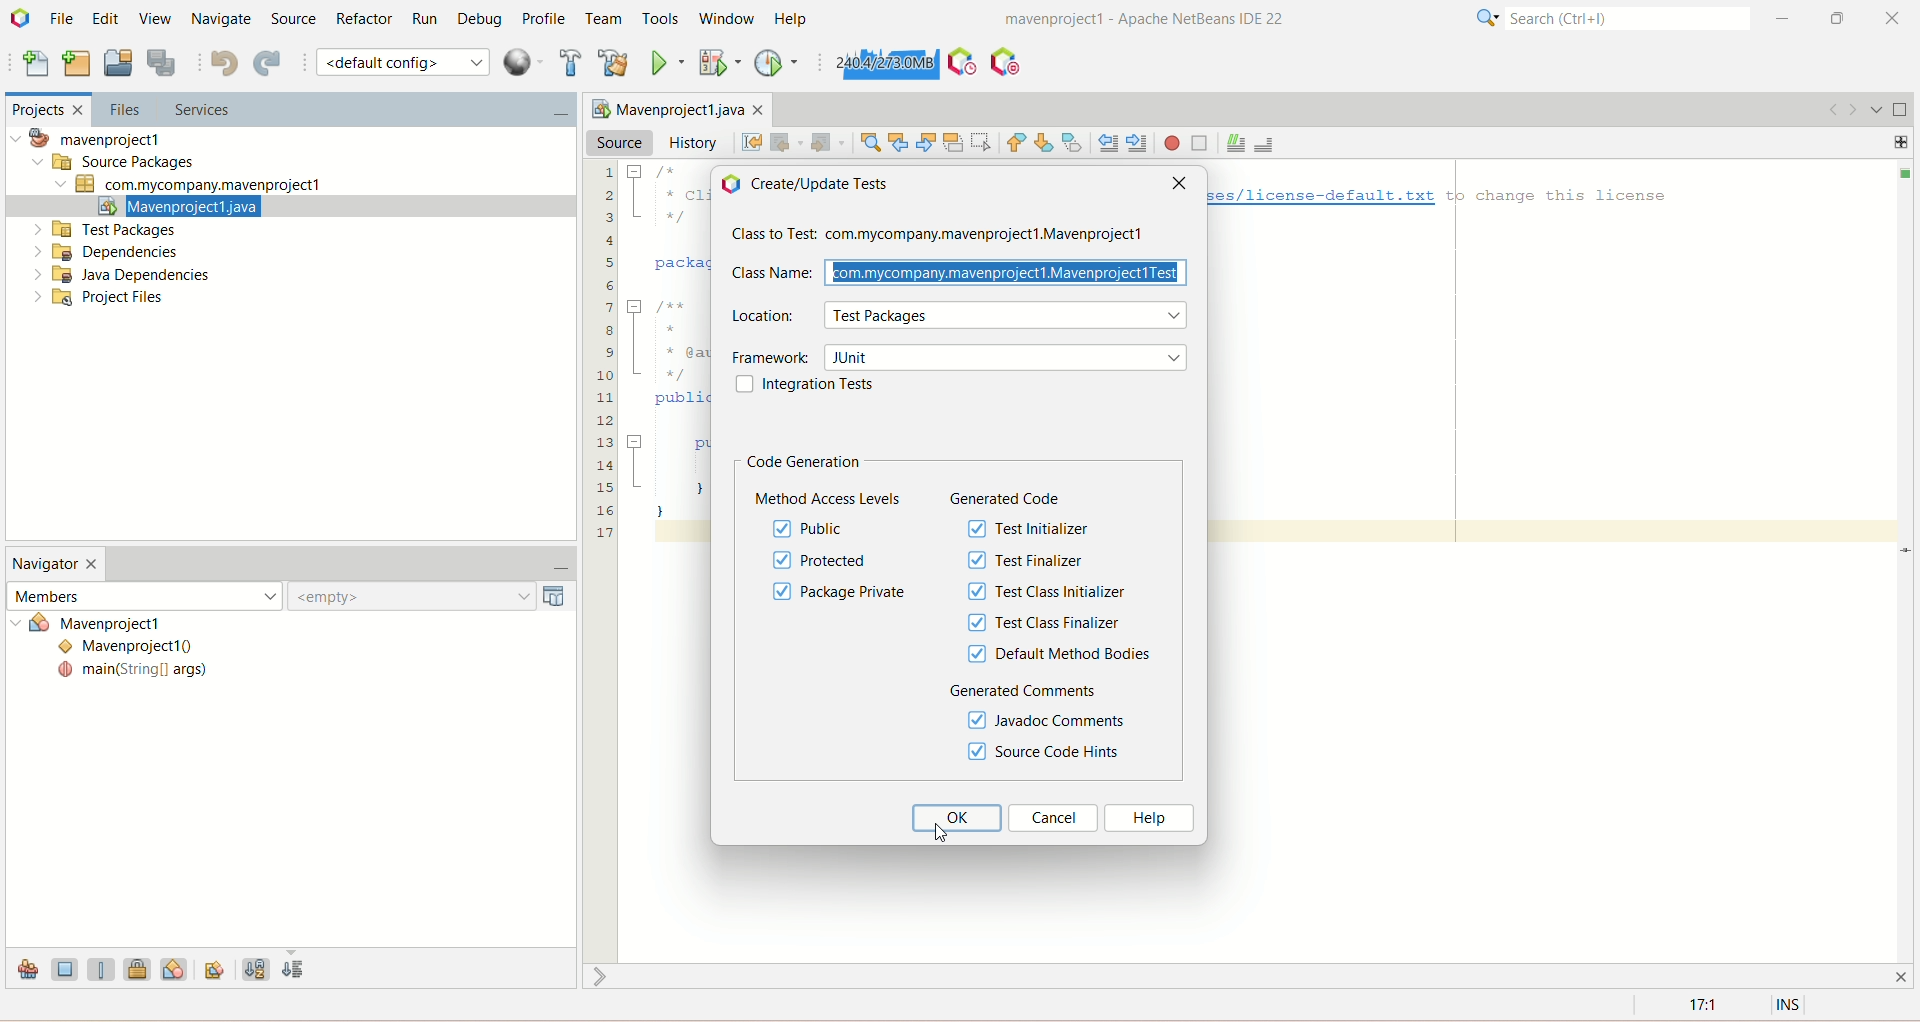 This screenshot has height=1022, width=1920. Describe the element at coordinates (824, 144) in the screenshot. I see `forward` at that location.